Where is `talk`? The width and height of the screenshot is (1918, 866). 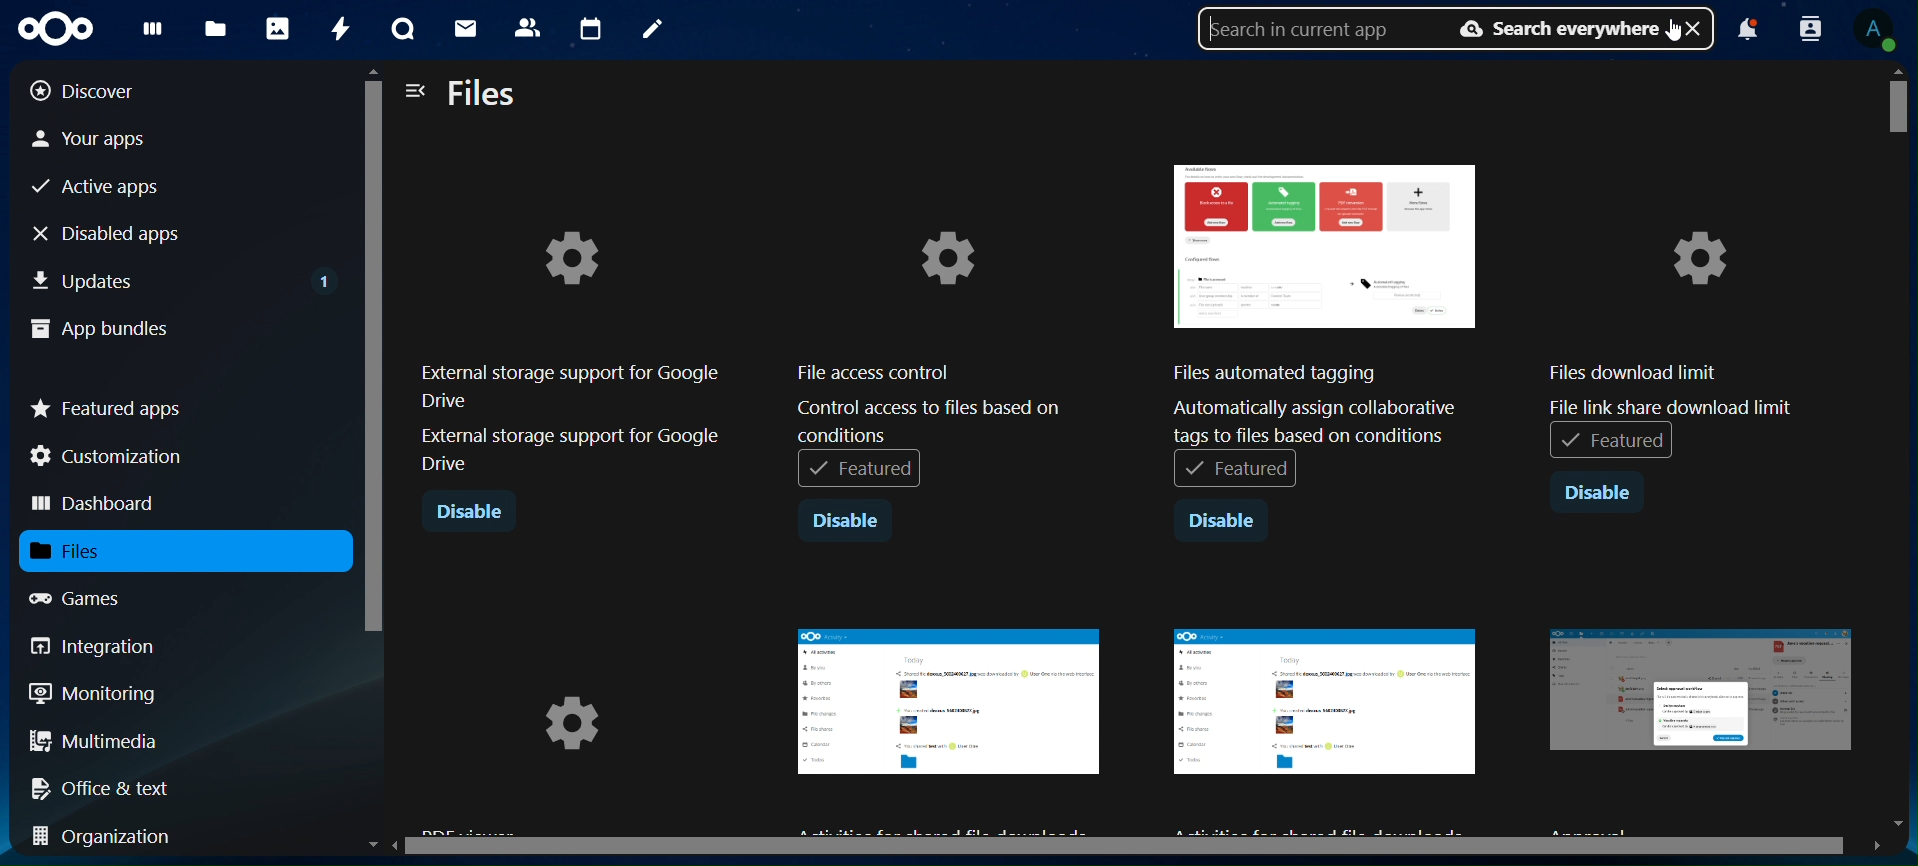 talk is located at coordinates (403, 29).